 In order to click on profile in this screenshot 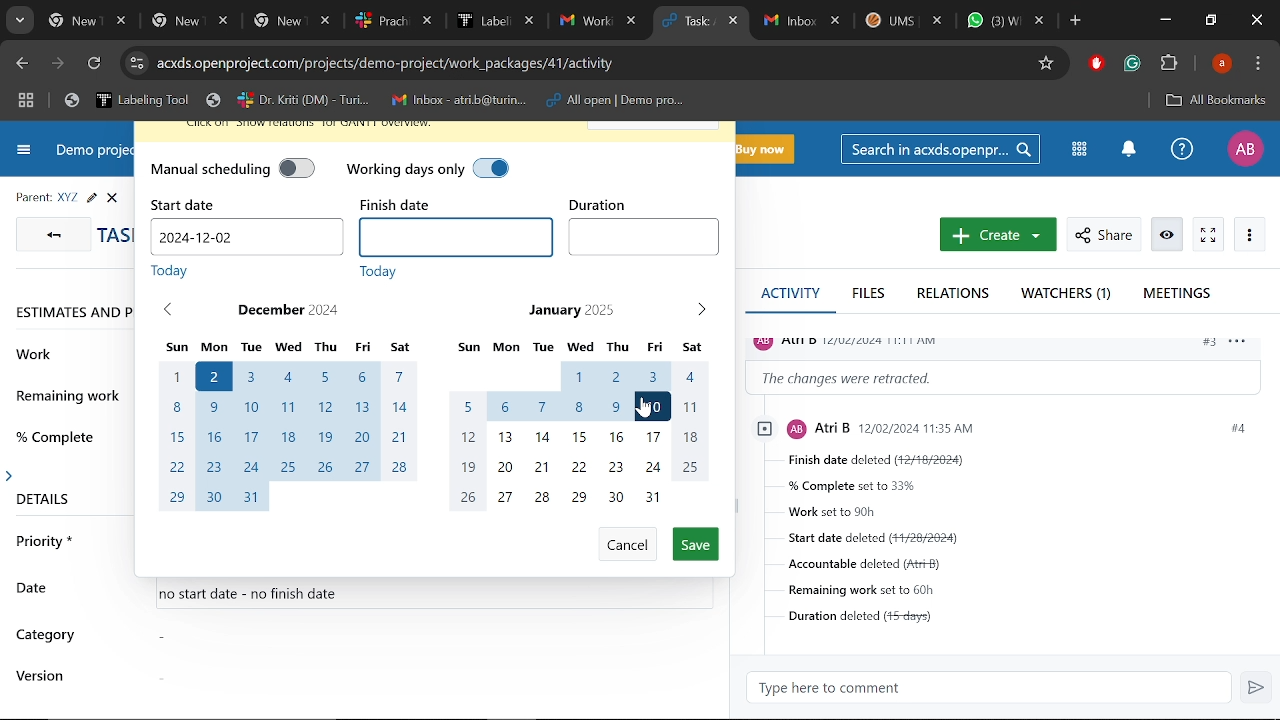, I will do `click(956, 427)`.